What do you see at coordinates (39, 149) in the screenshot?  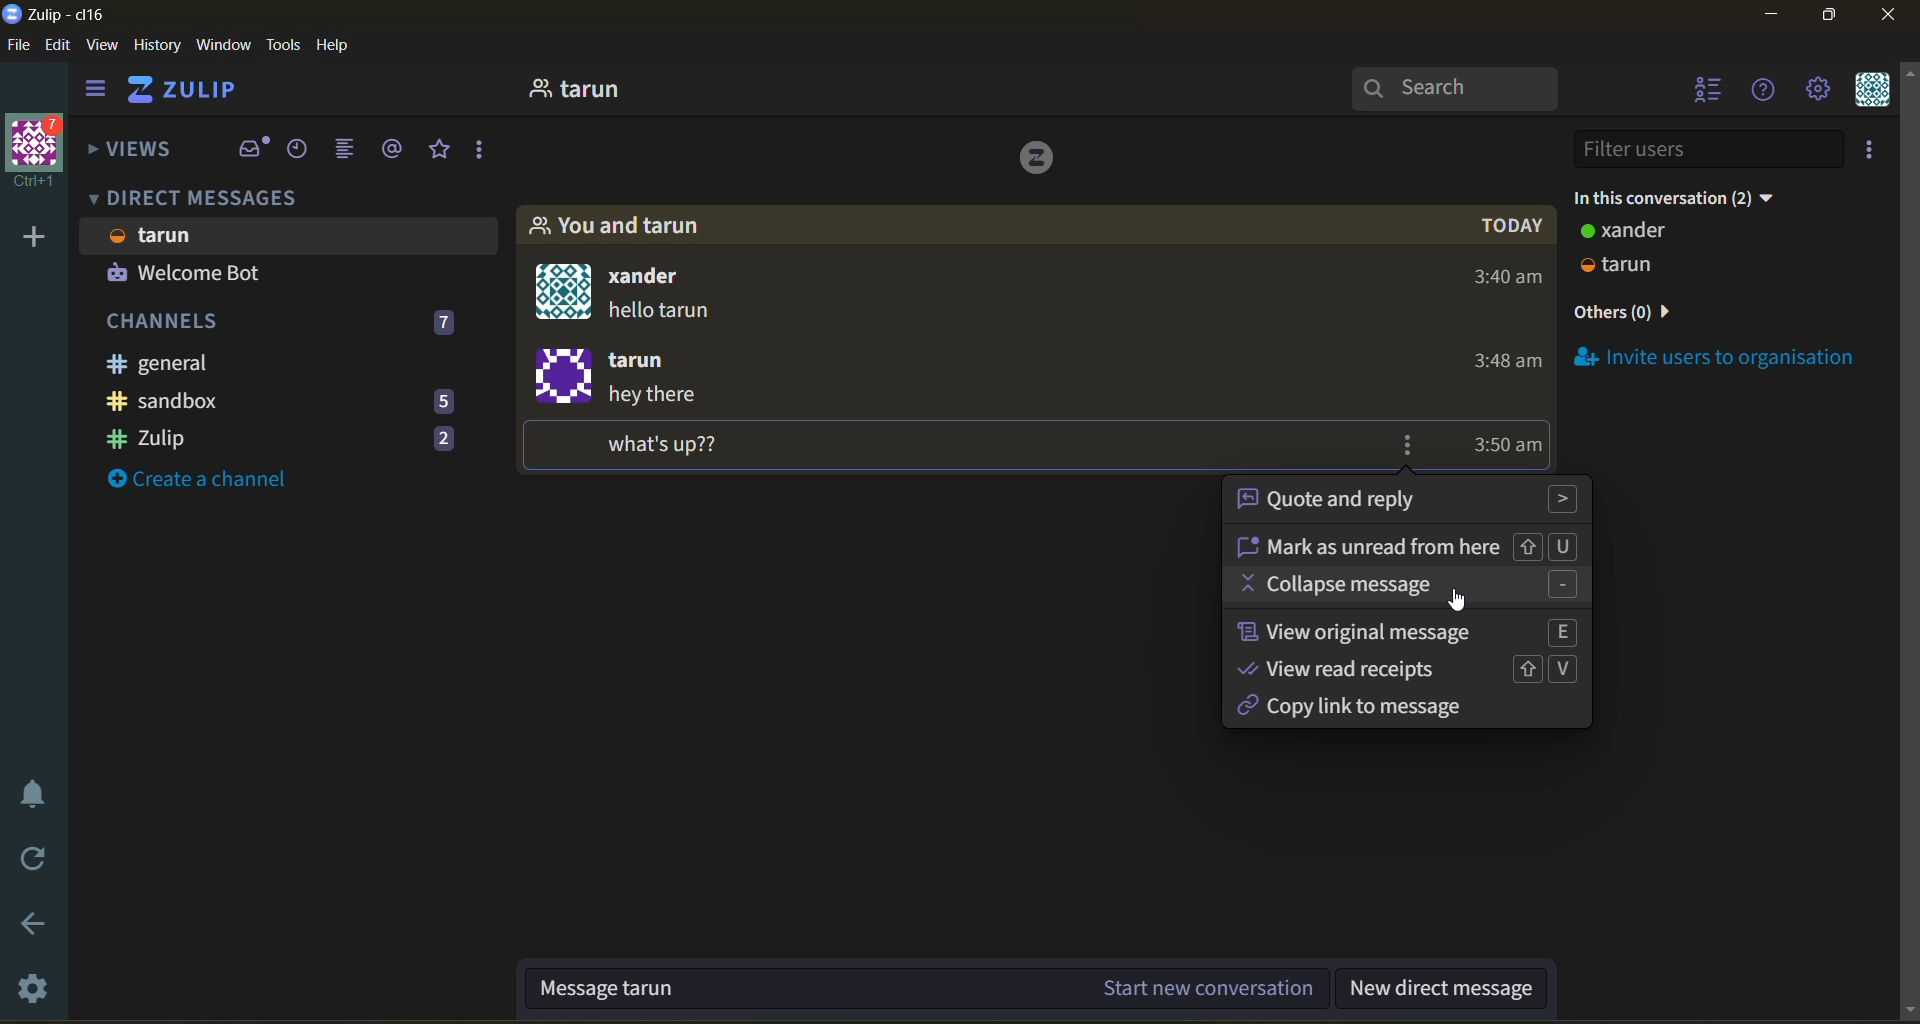 I see `organisation name and profile picture` at bounding box center [39, 149].